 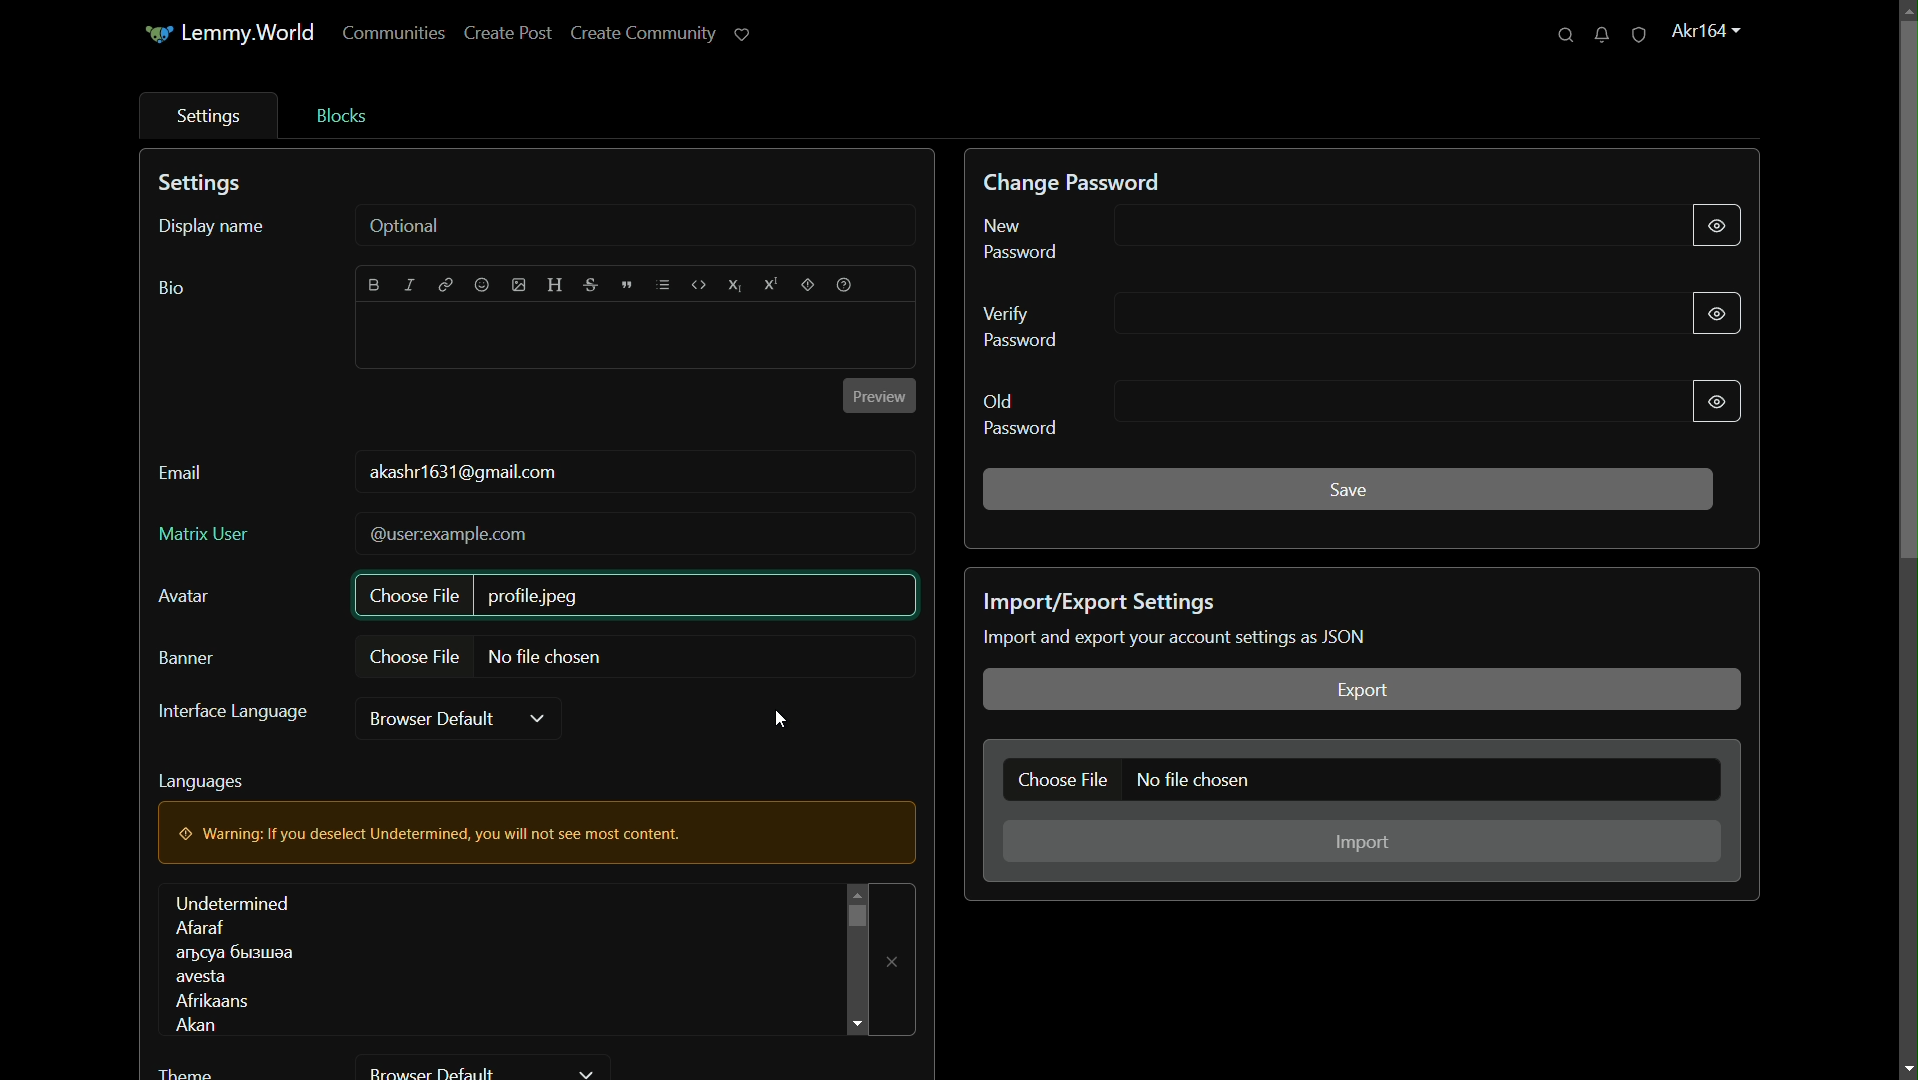 I want to click on preview, so click(x=877, y=397).